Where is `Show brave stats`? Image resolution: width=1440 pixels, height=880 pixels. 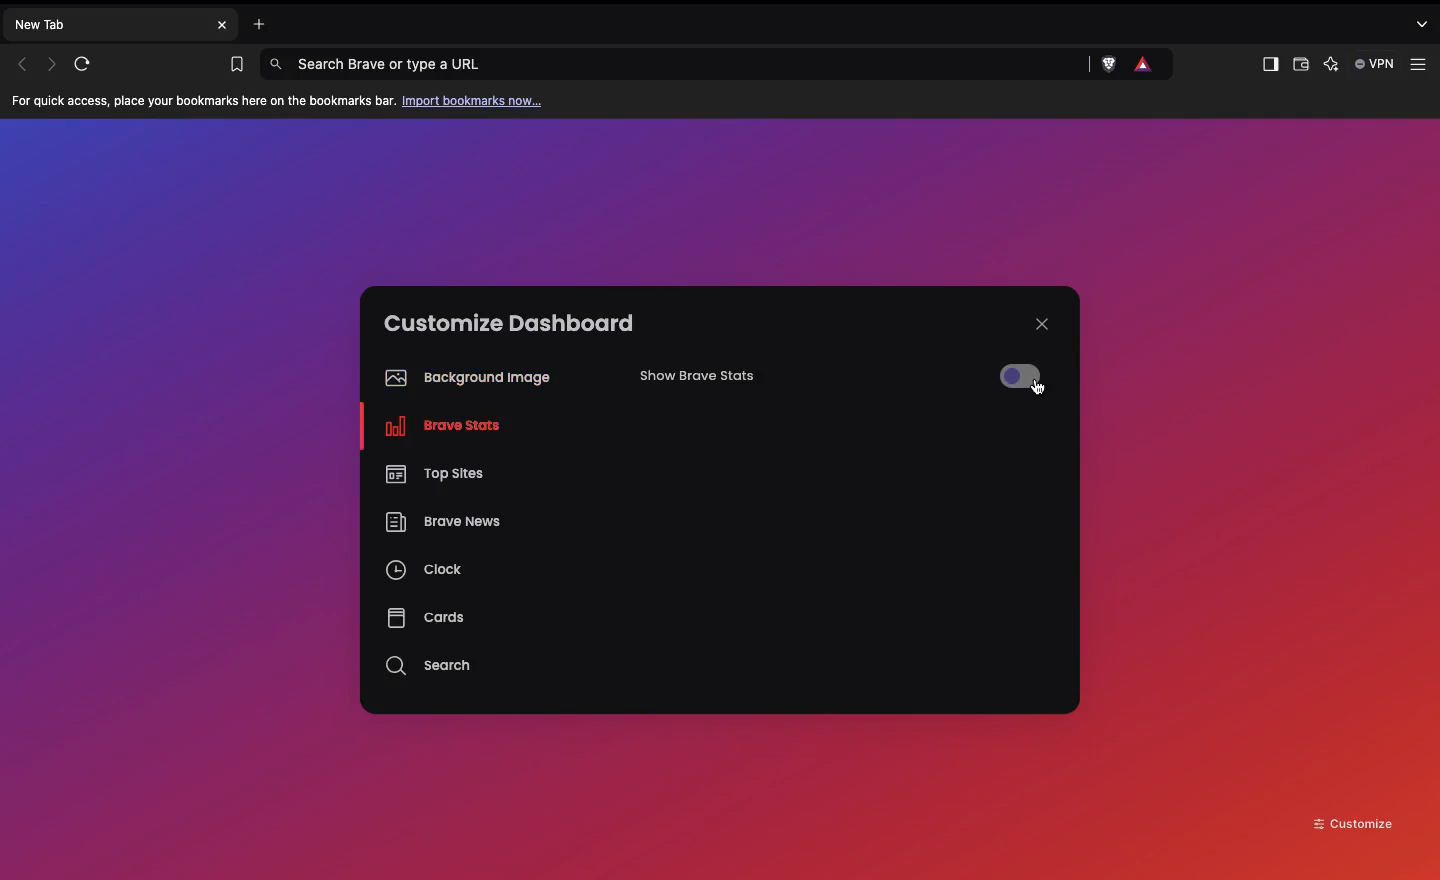 Show brave stats is located at coordinates (726, 382).